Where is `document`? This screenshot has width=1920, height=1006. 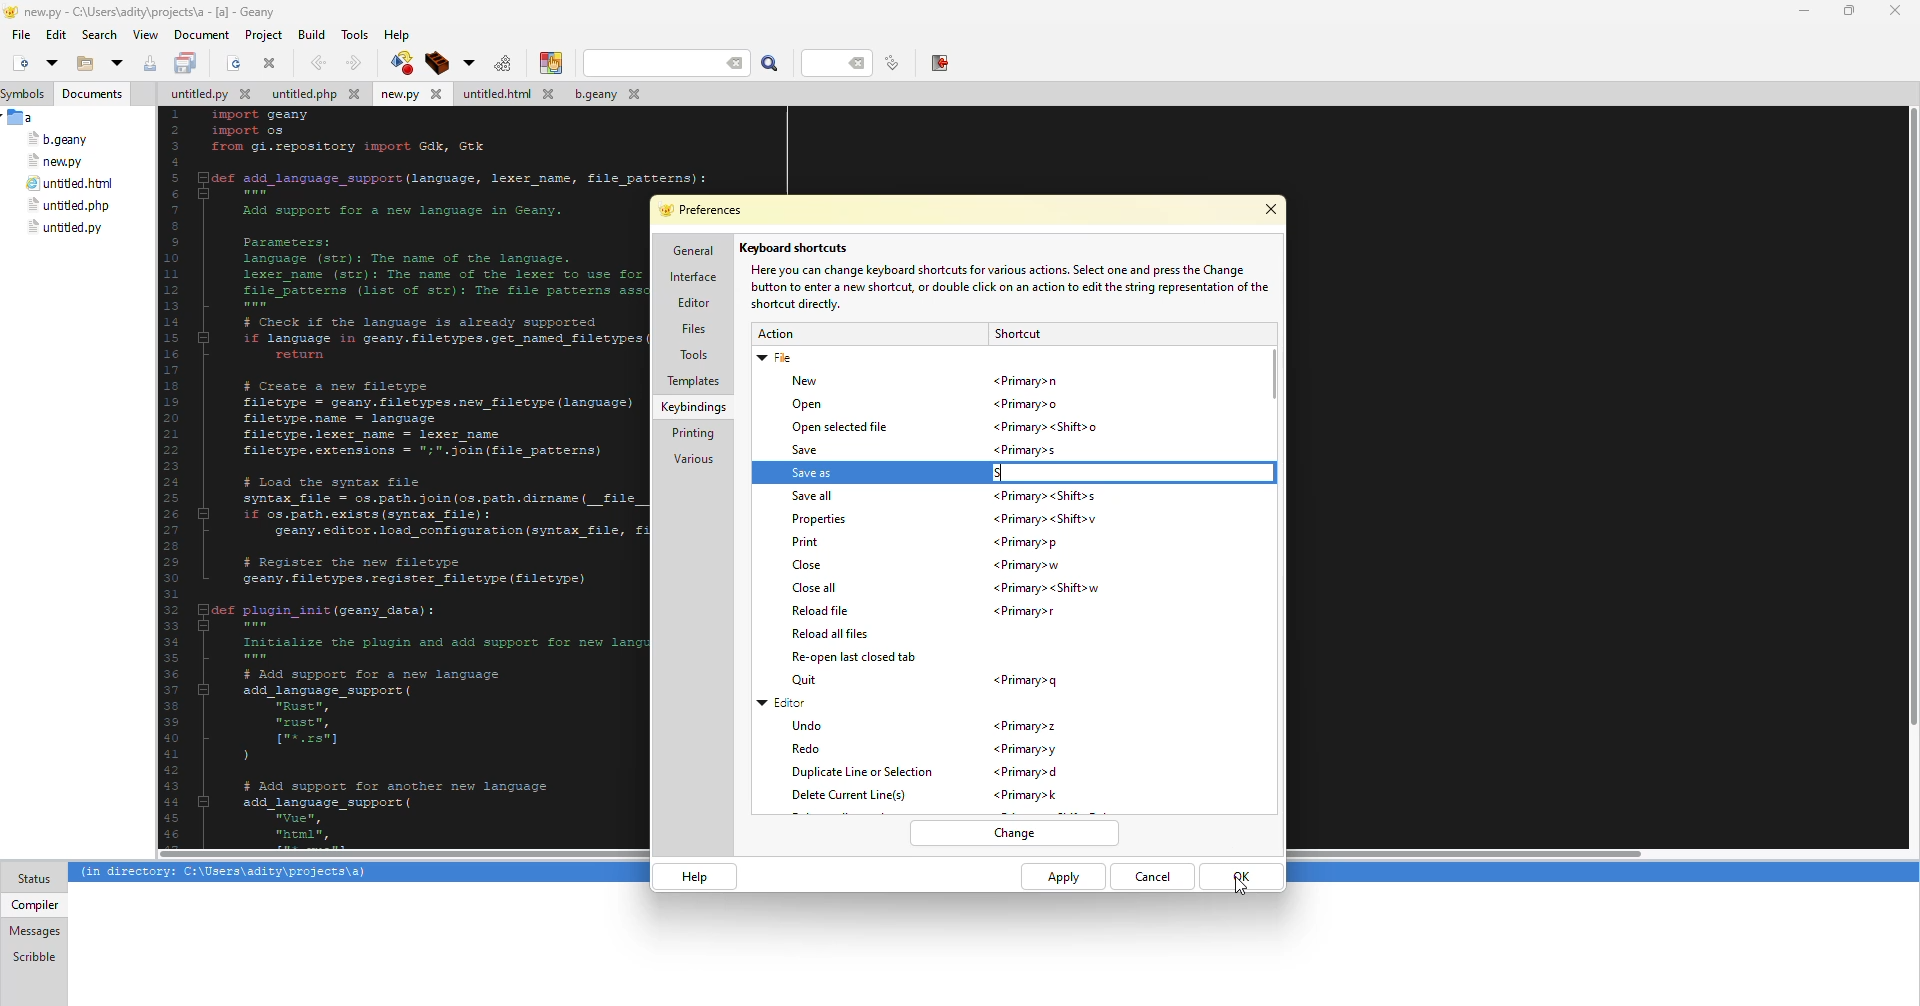 document is located at coordinates (201, 35).